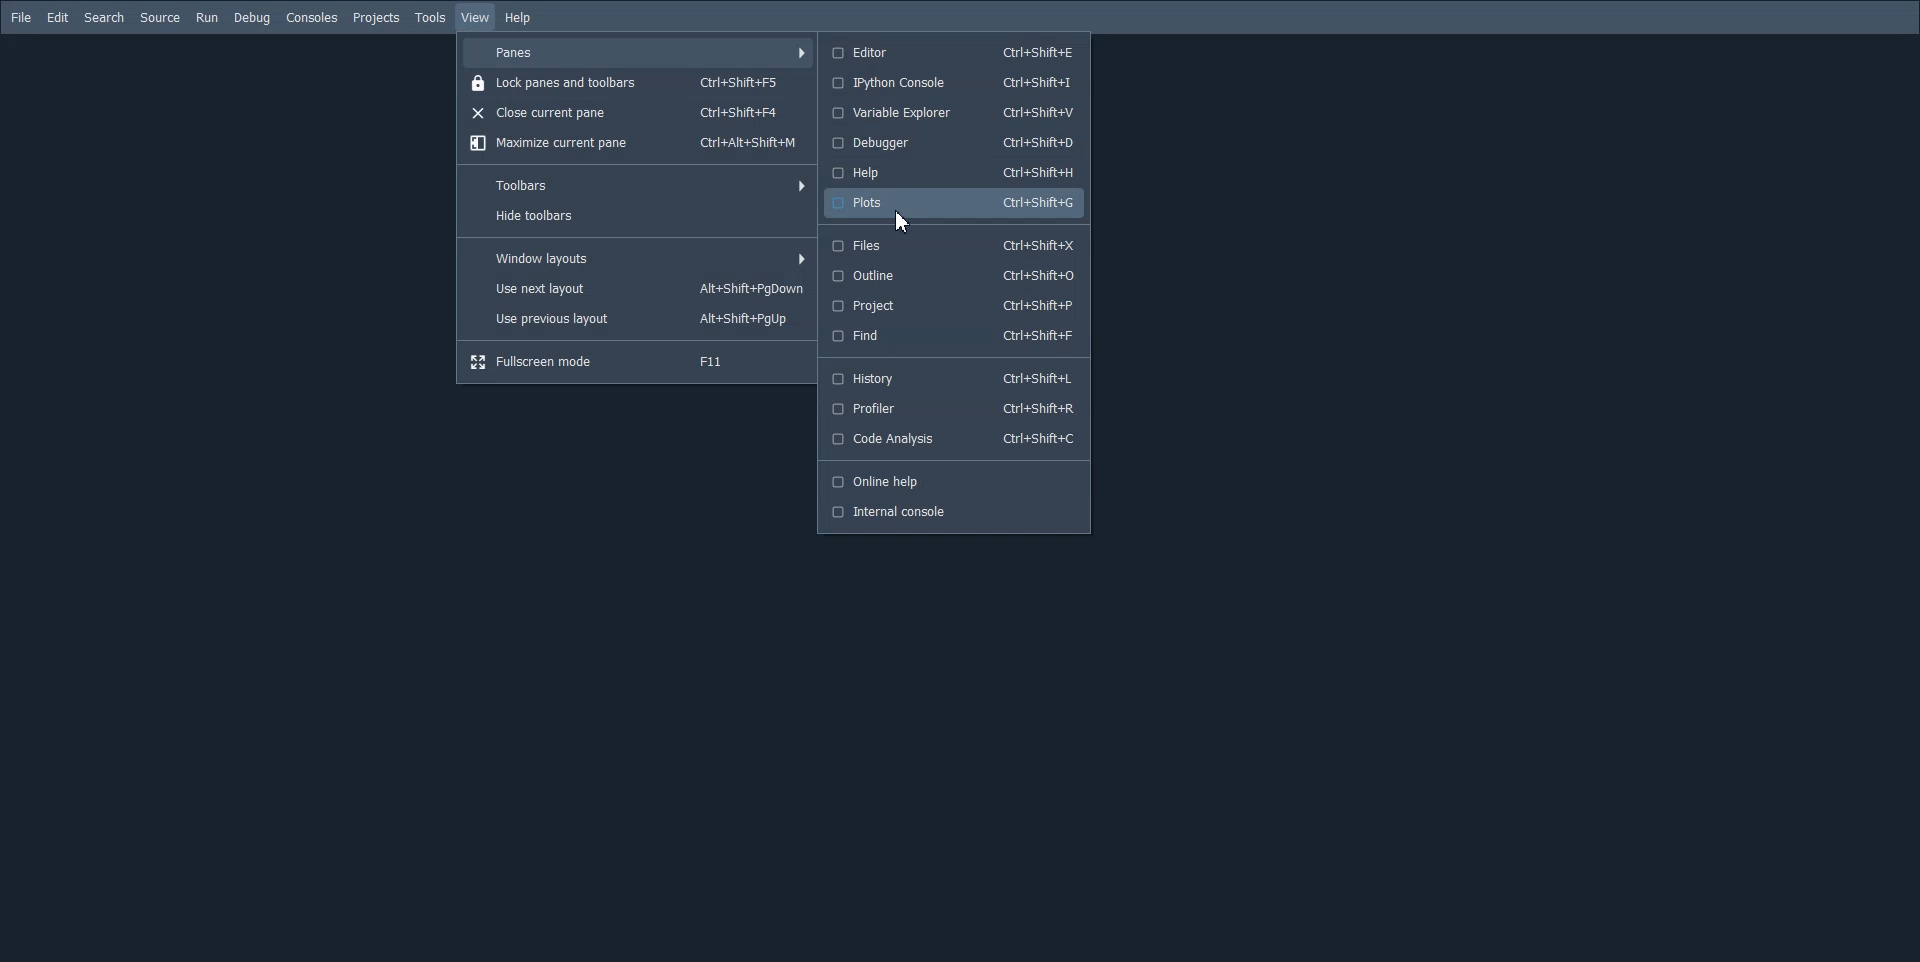 The height and width of the screenshot is (962, 1920). What do you see at coordinates (954, 83) in the screenshot?
I see `Ipython console` at bounding box center [954, 83].